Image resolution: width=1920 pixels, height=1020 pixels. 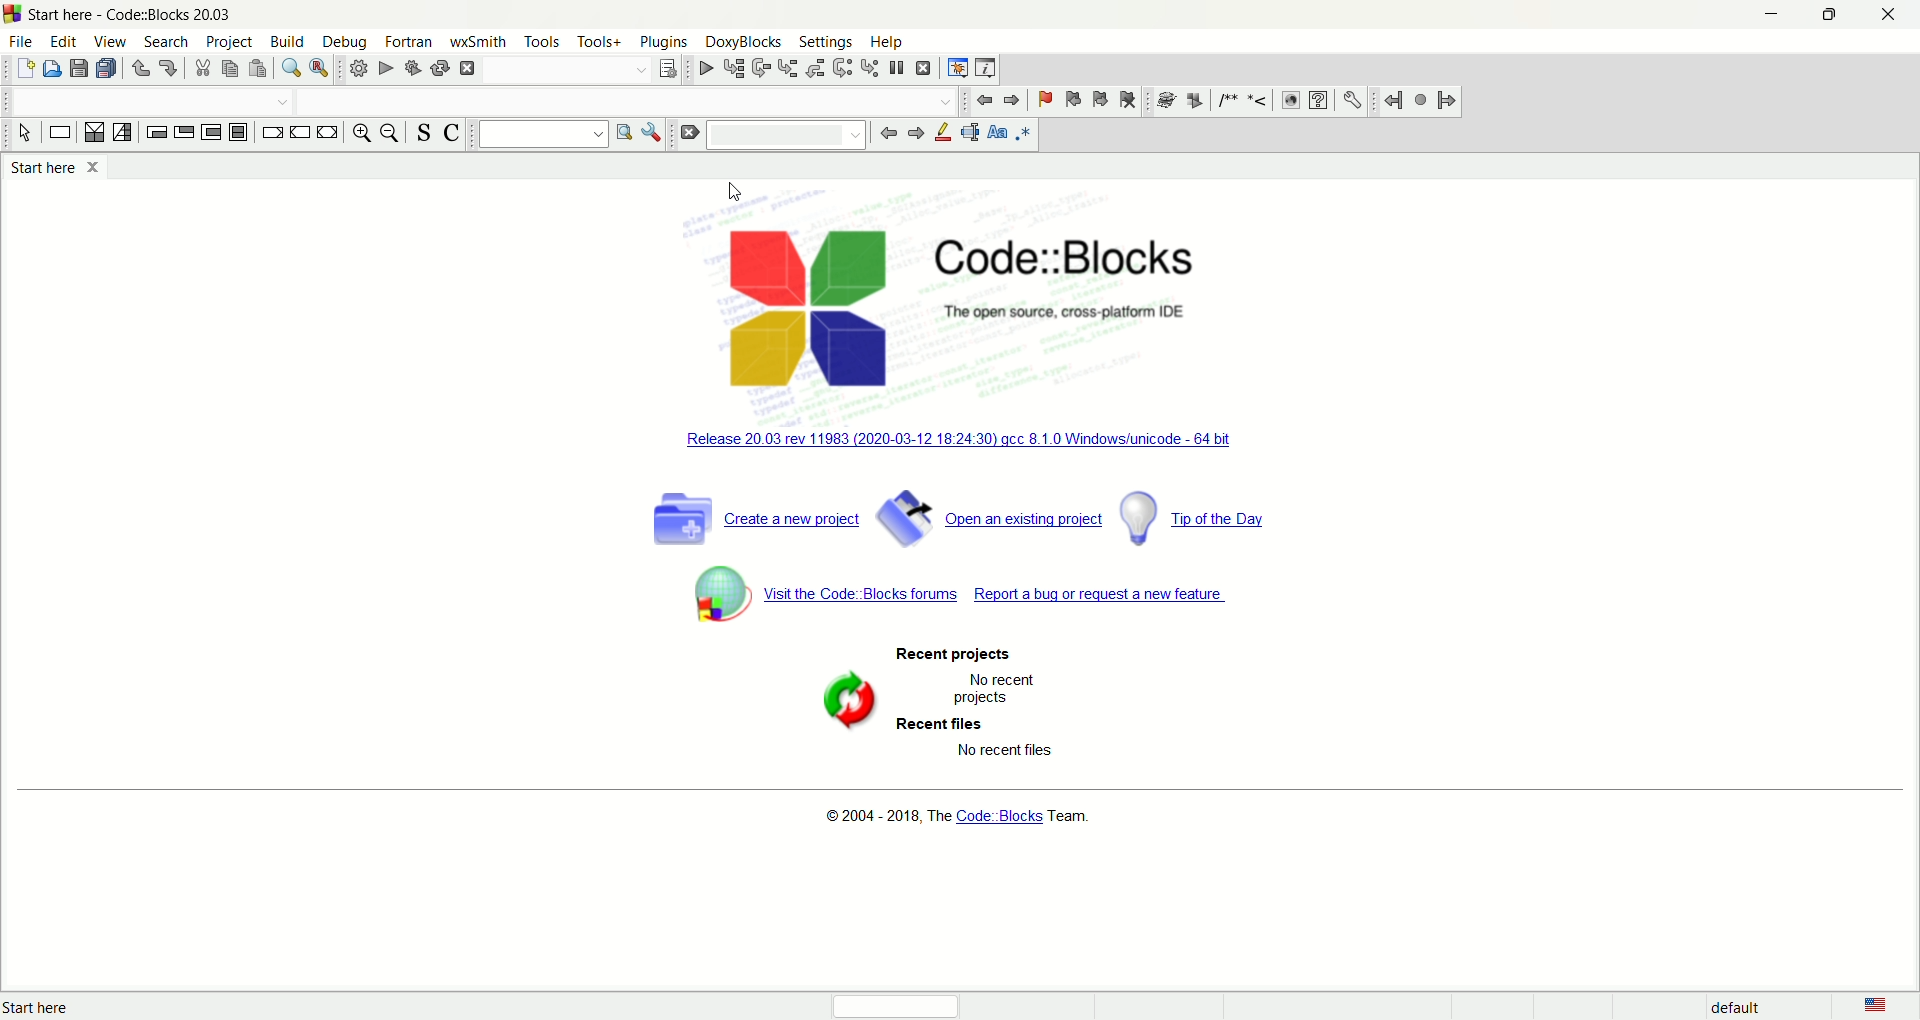 What do you see at coordinates (1892, 14) in the screenshot?
I see `close` at bounding box center [1892, 14].